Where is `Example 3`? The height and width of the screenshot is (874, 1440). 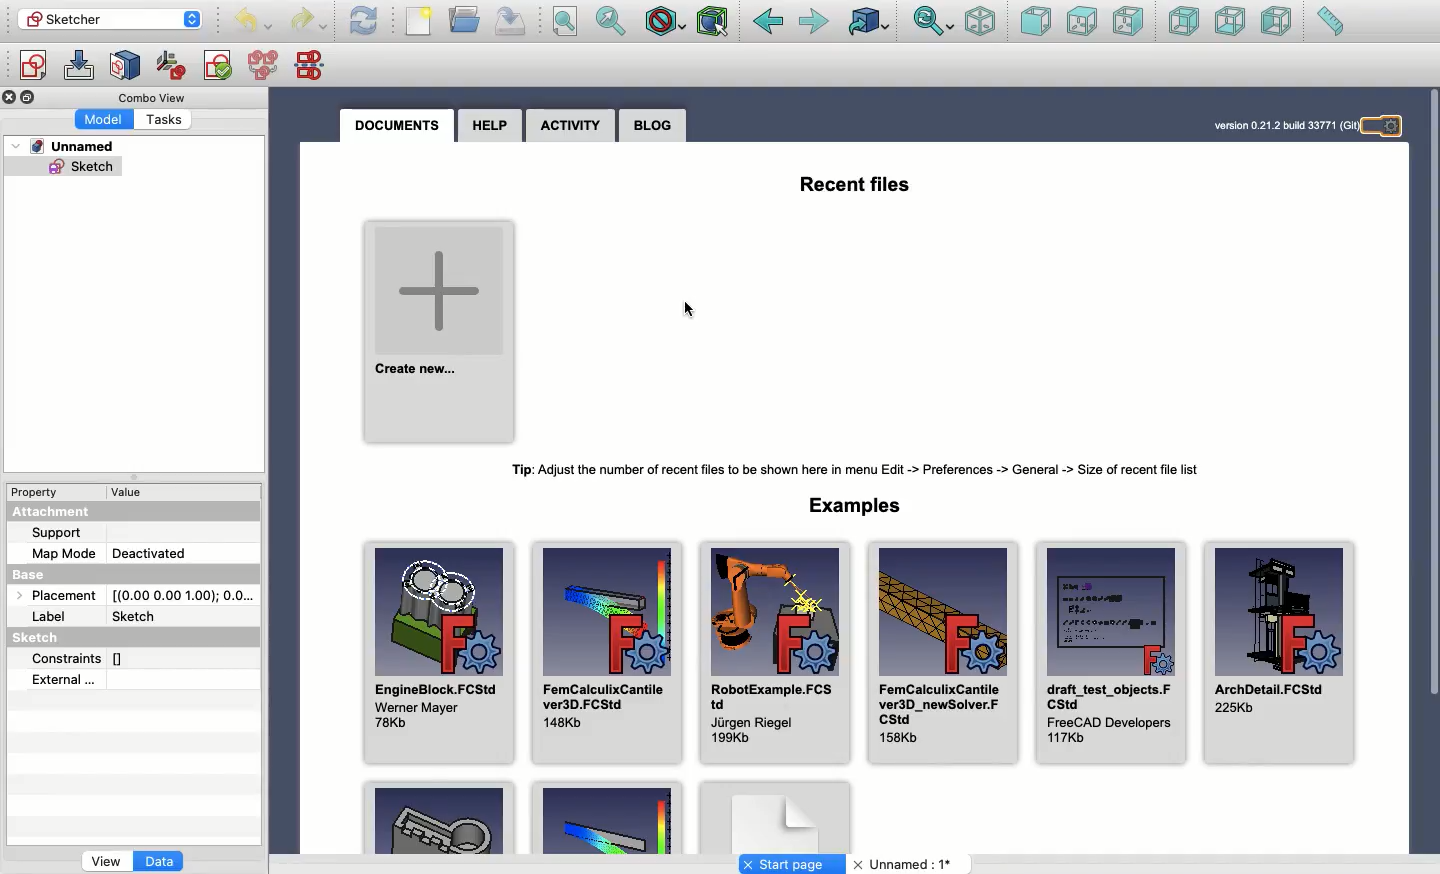
Example 3 is located at coordinates (777, 818).